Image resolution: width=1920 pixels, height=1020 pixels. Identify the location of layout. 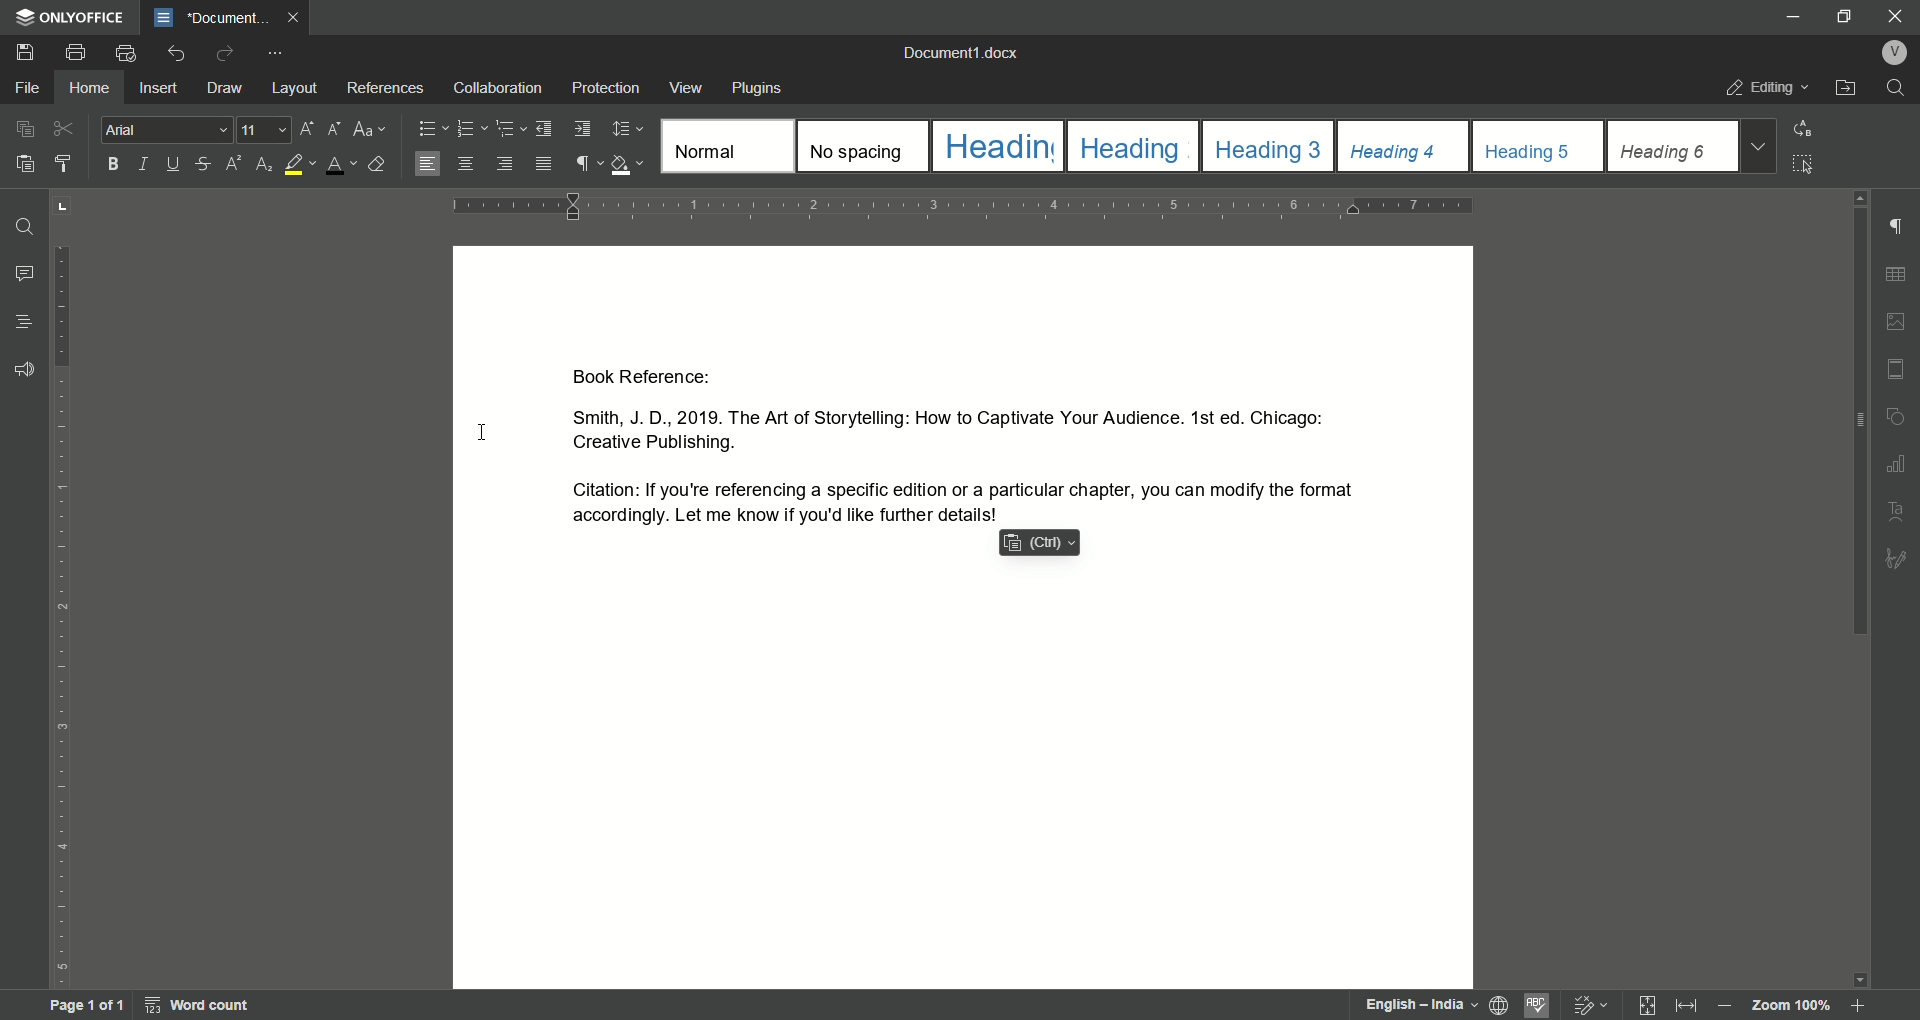
(296, 88).